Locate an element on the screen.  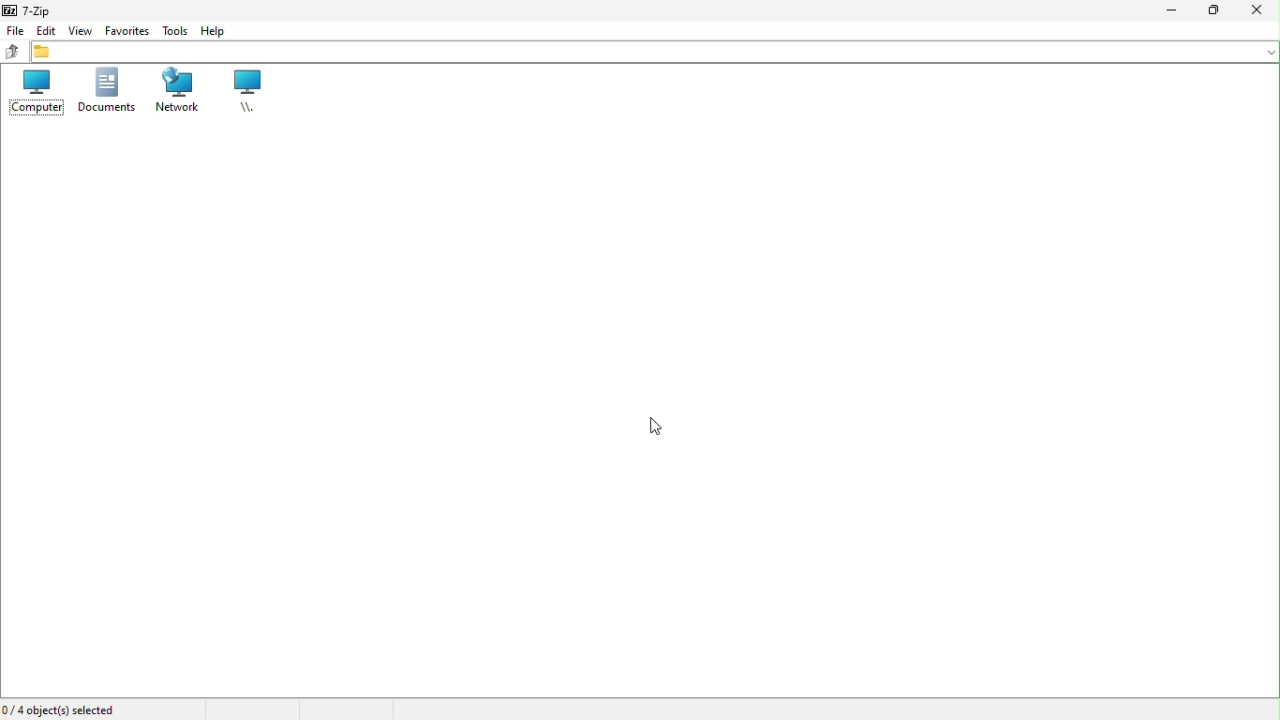
Minimize is located at coordinates (1167, 12).